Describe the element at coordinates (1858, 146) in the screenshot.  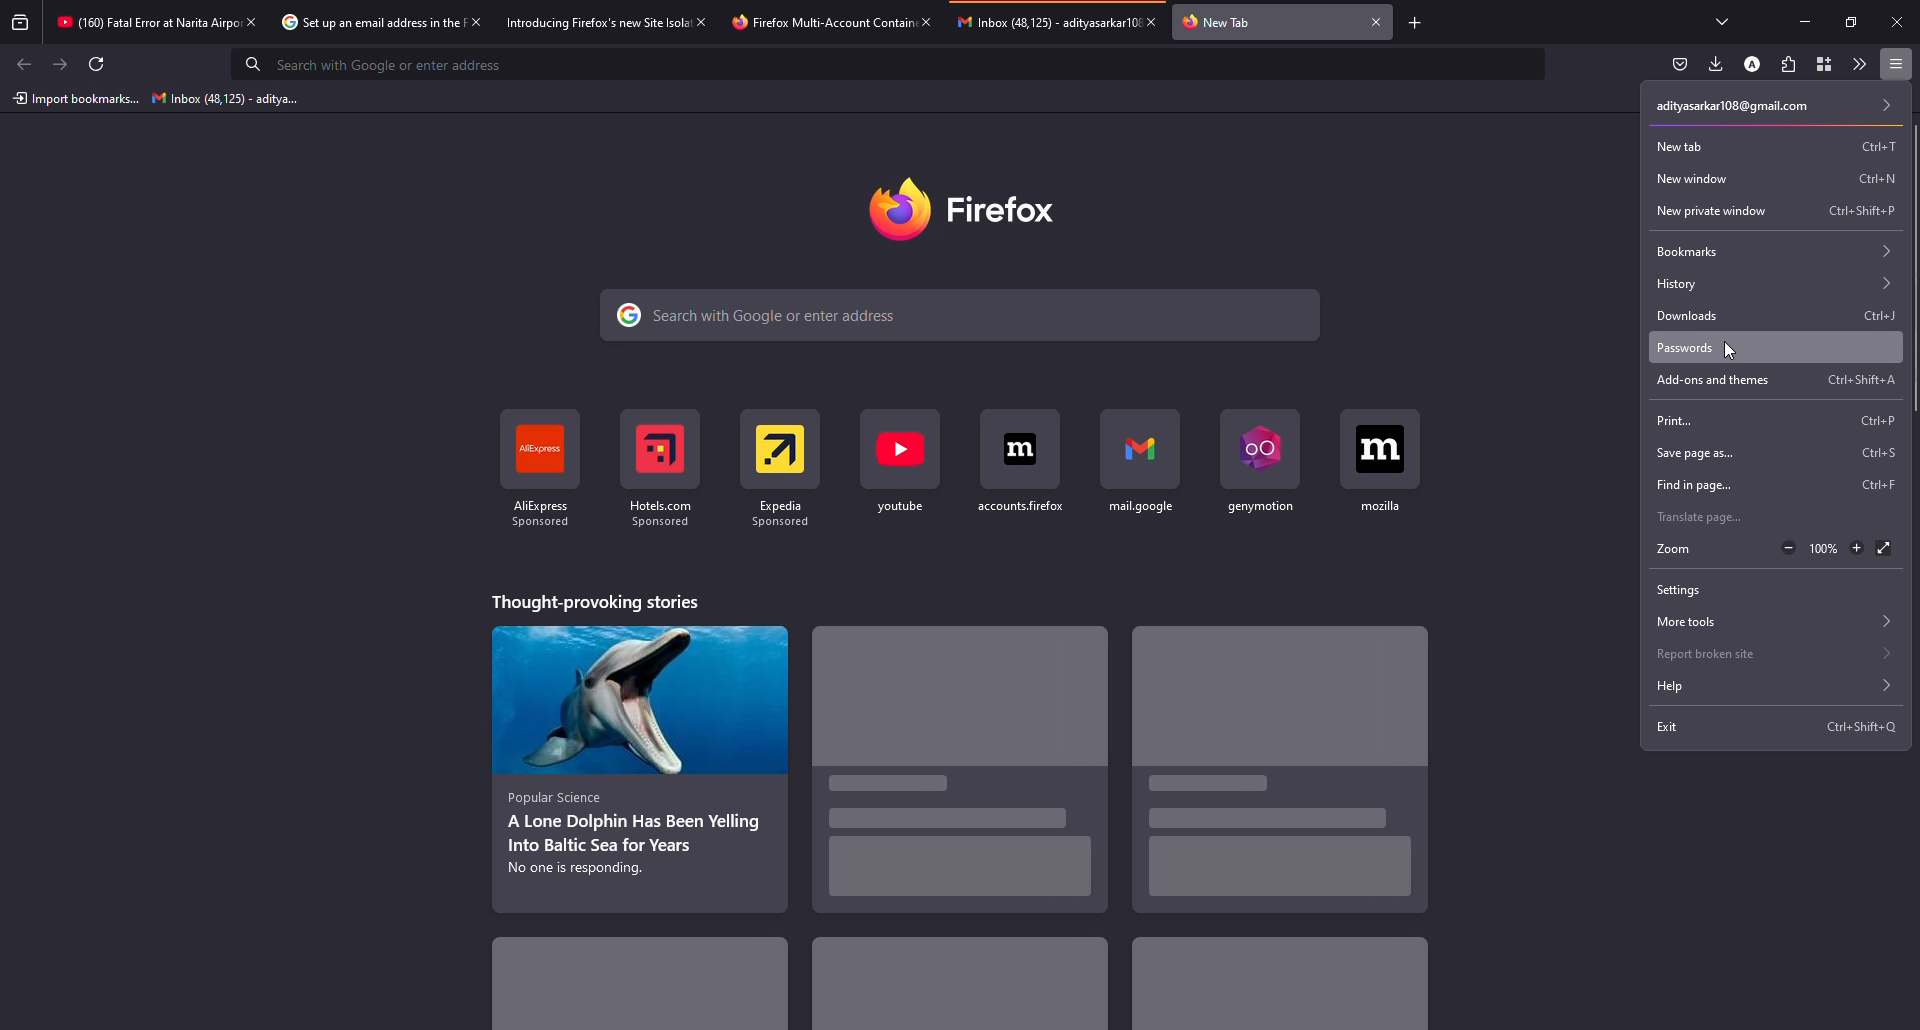
I see `shortcut` at that location.